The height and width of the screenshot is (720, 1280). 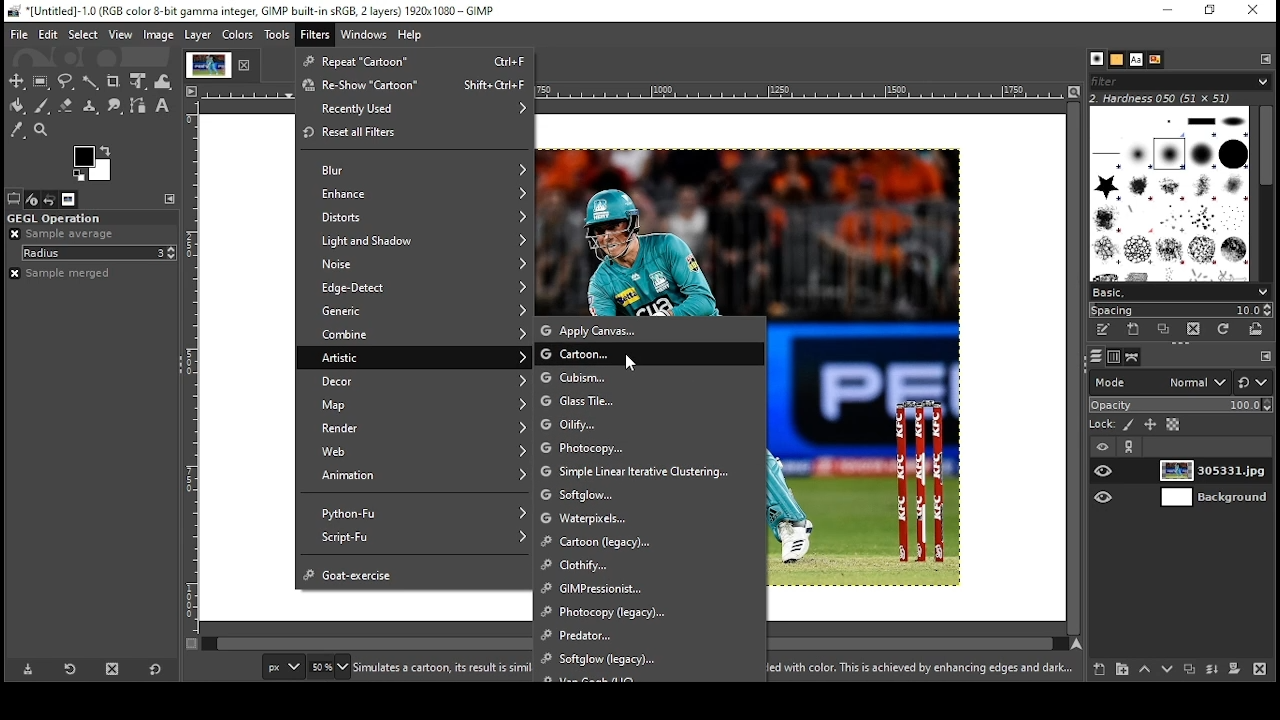 What do you see at coordinates (165, 106) in the screenshot?
I see `text tool` at bounding box center [165, 106].